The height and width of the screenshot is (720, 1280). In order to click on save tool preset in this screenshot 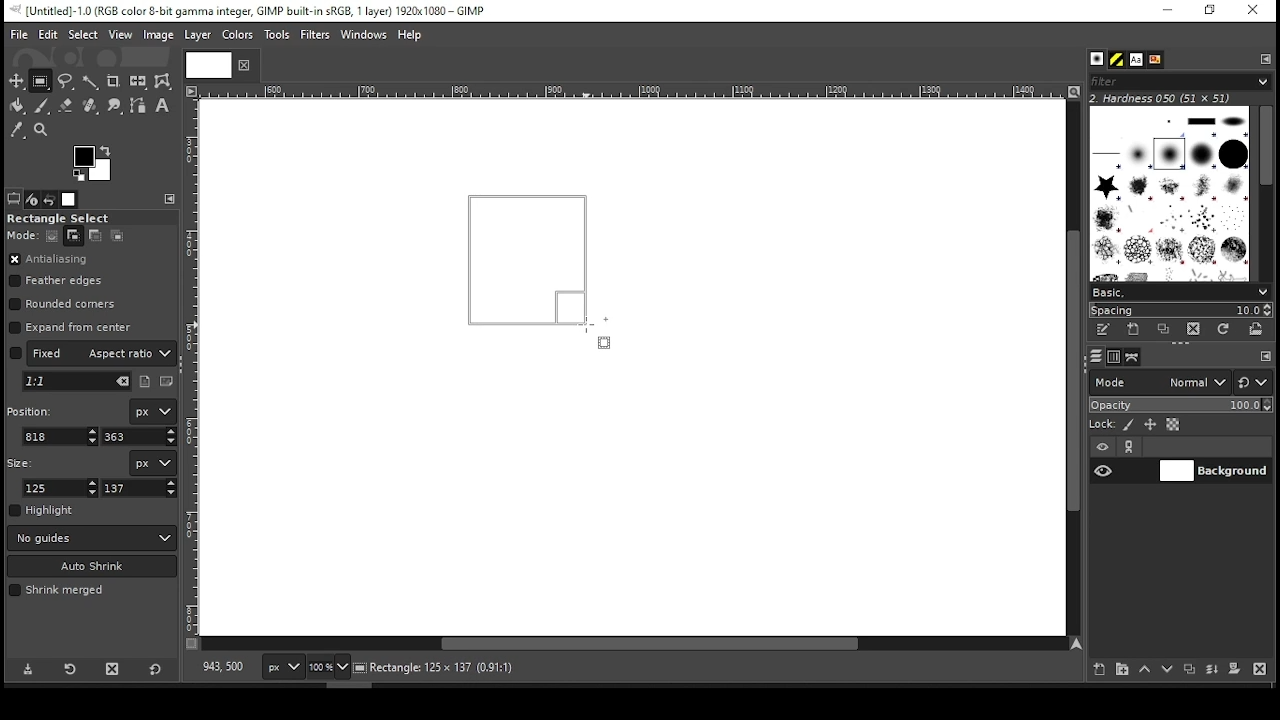, I will do `click(30, 668)`.